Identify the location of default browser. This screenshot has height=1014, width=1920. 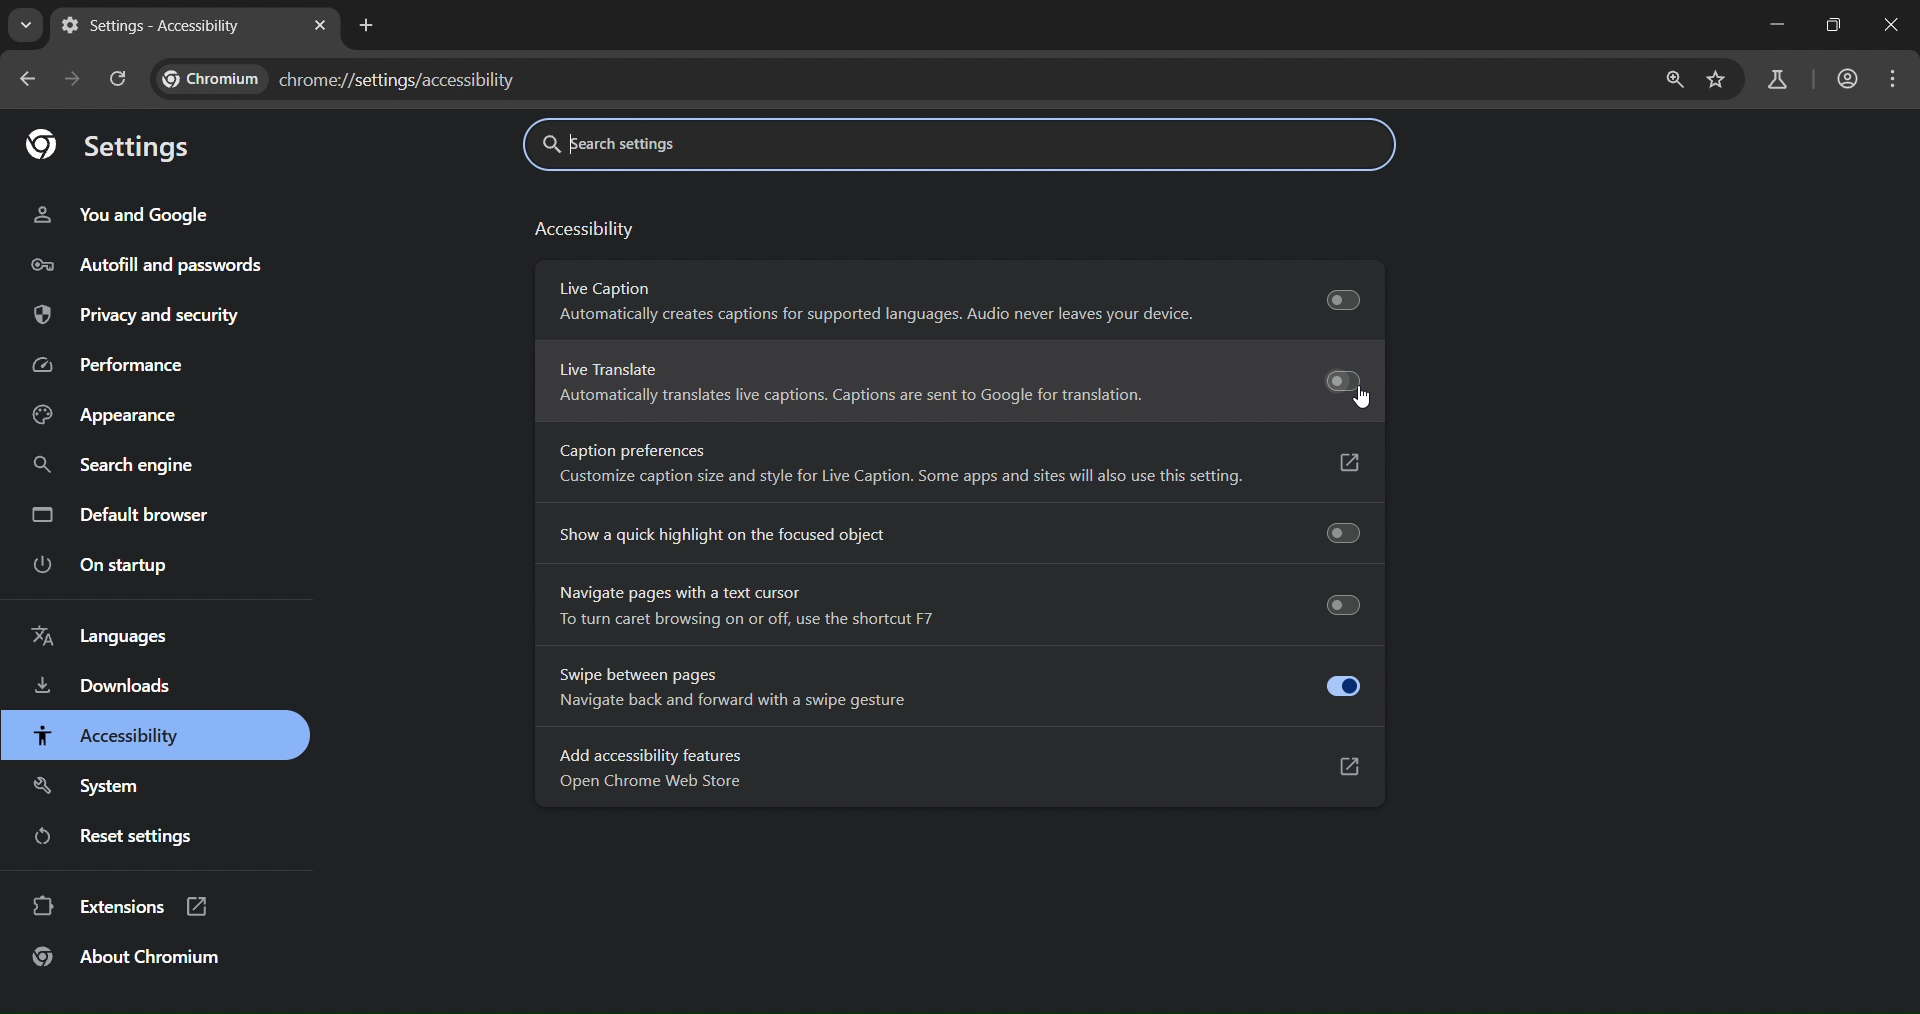
(120, 515).